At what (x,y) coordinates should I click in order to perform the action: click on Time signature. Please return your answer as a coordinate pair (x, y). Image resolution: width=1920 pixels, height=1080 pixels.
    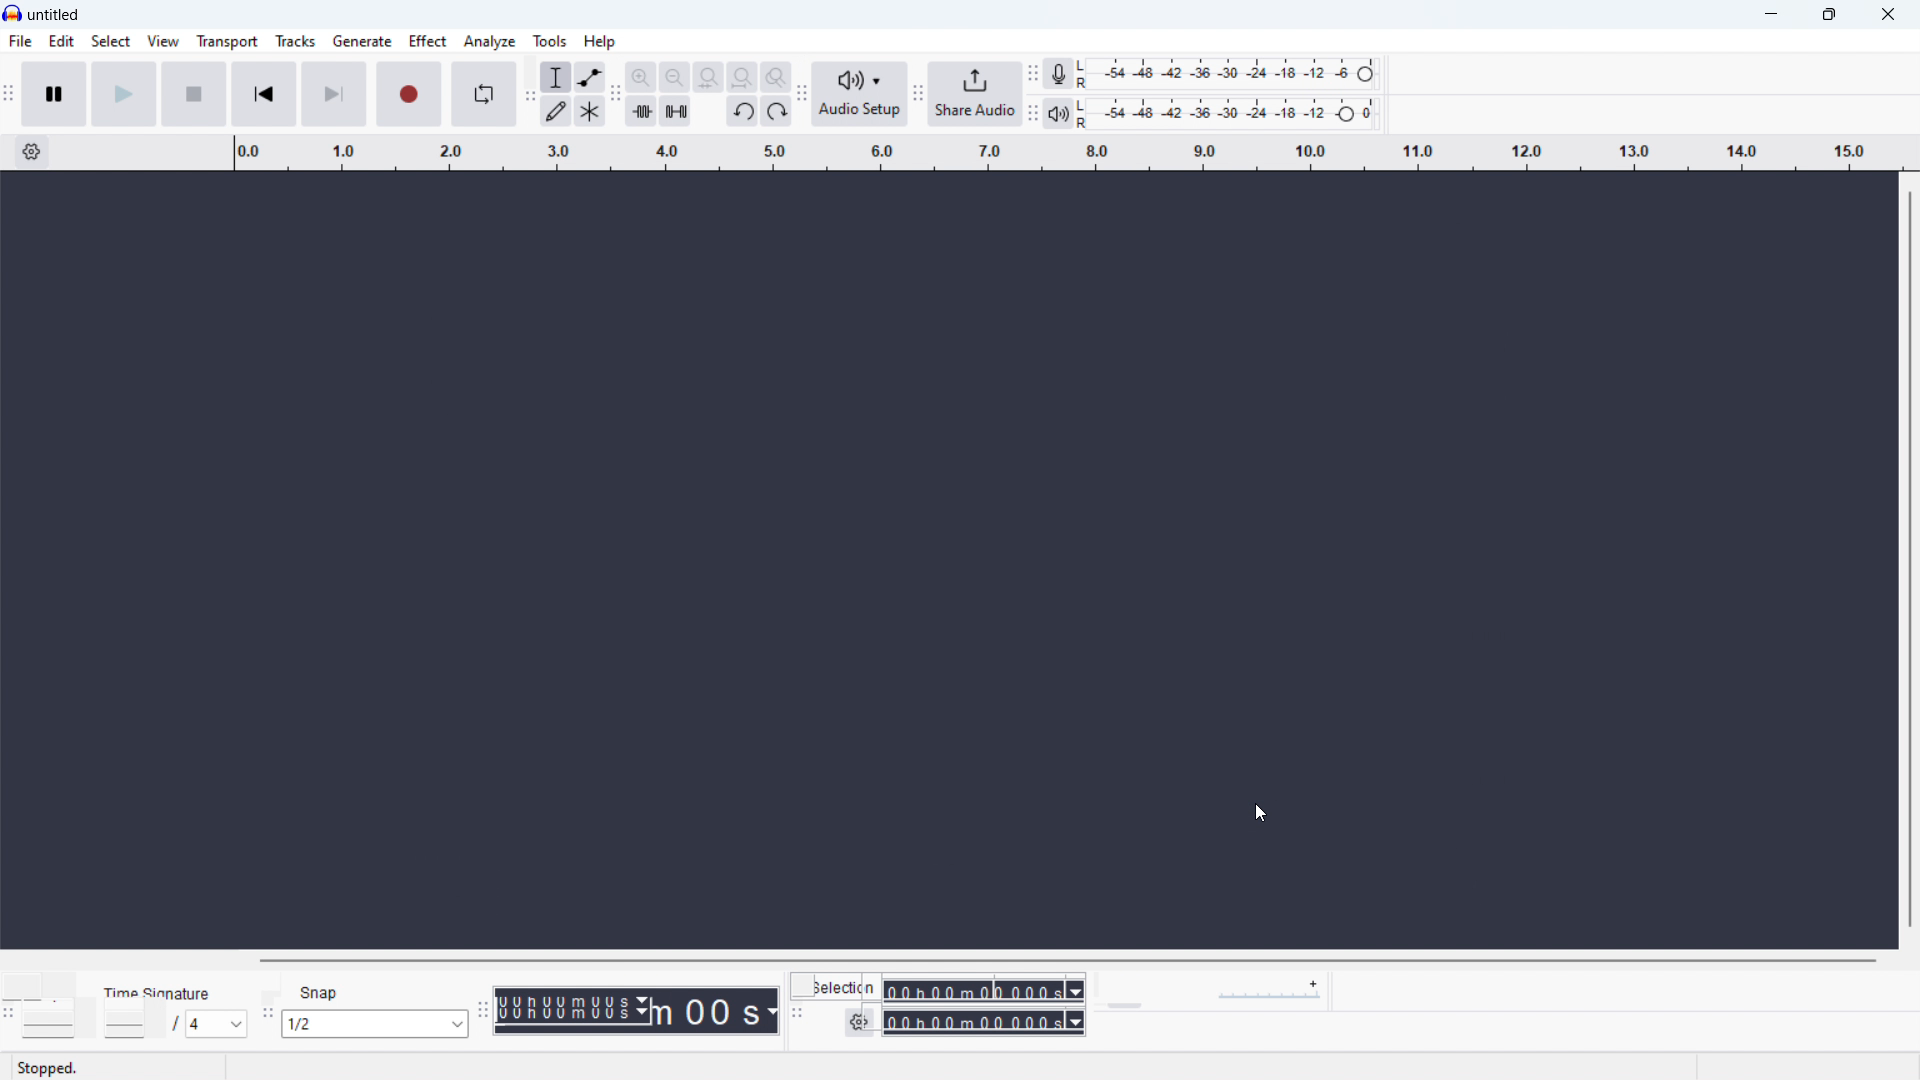
    Looking at the image, I should click on (162, 992).